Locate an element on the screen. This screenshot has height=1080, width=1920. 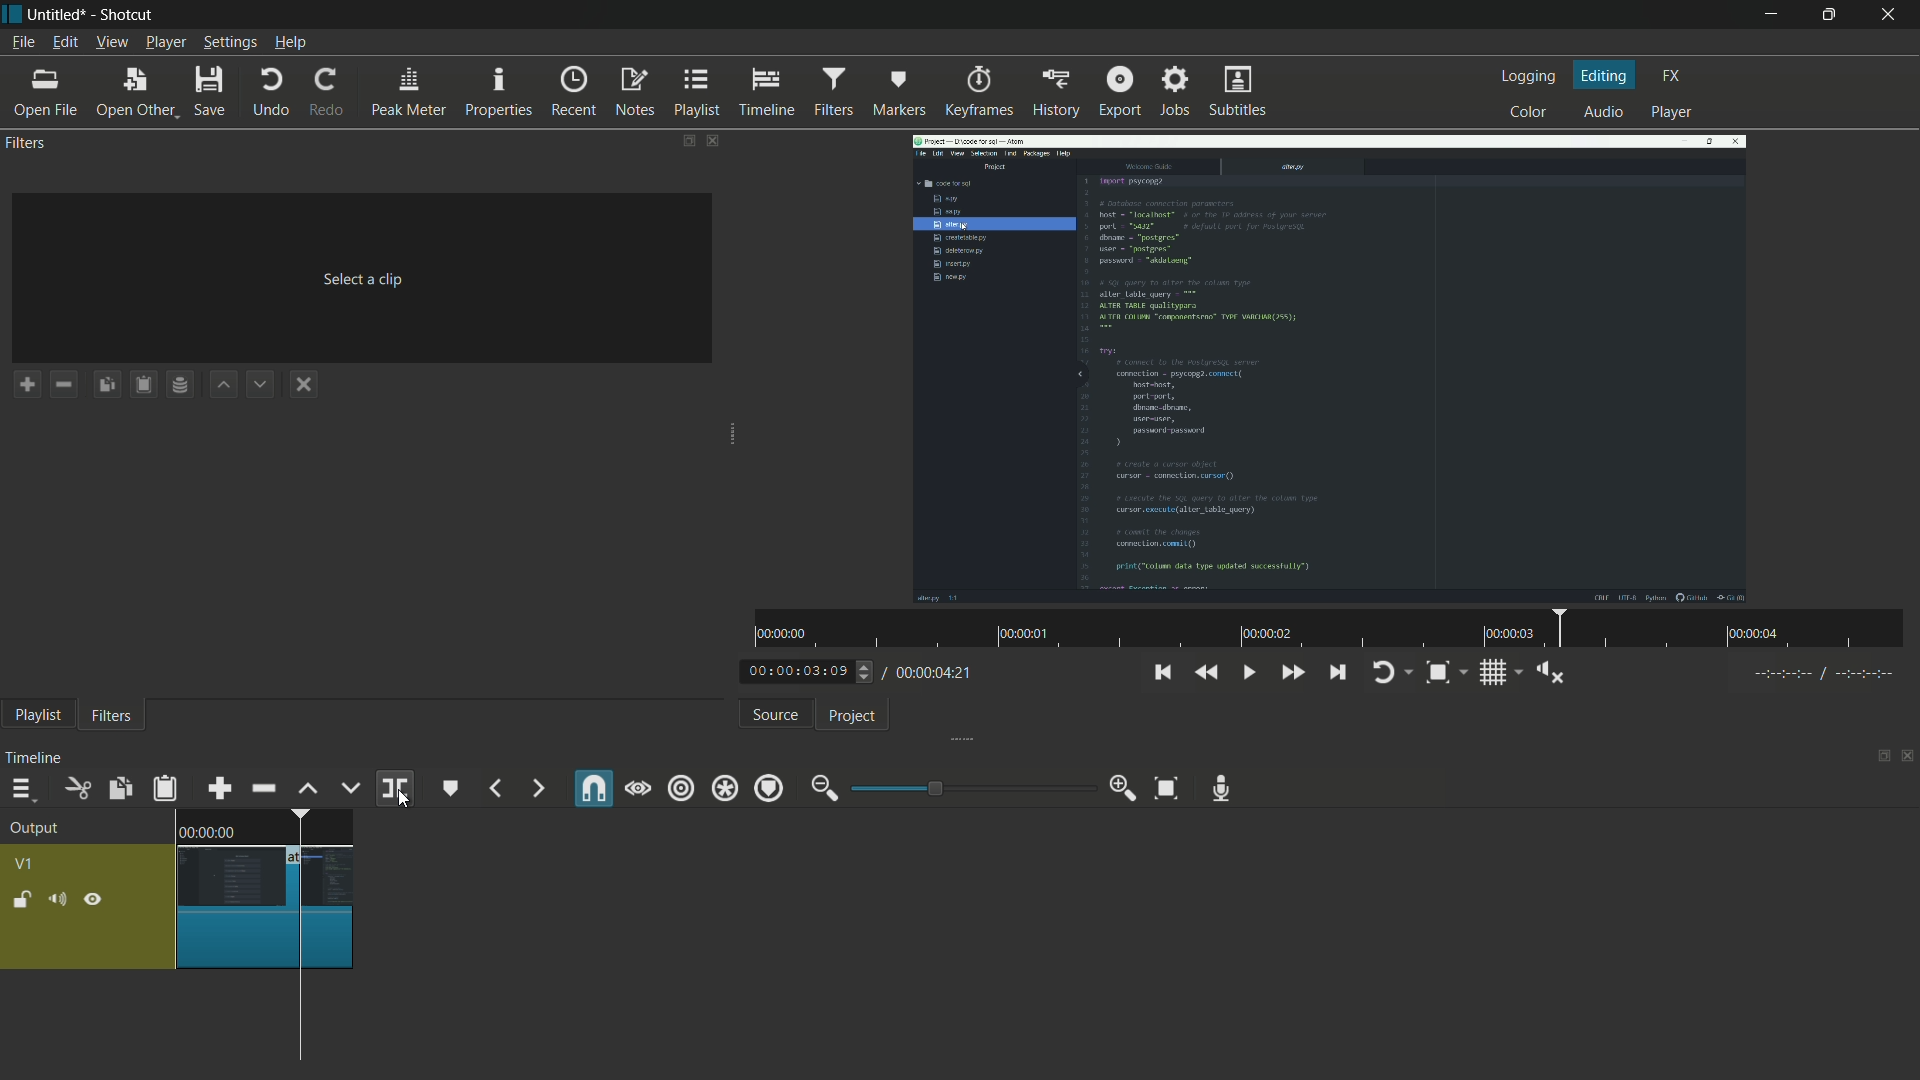
quickly play backward is located at coordinates (1208, 674).